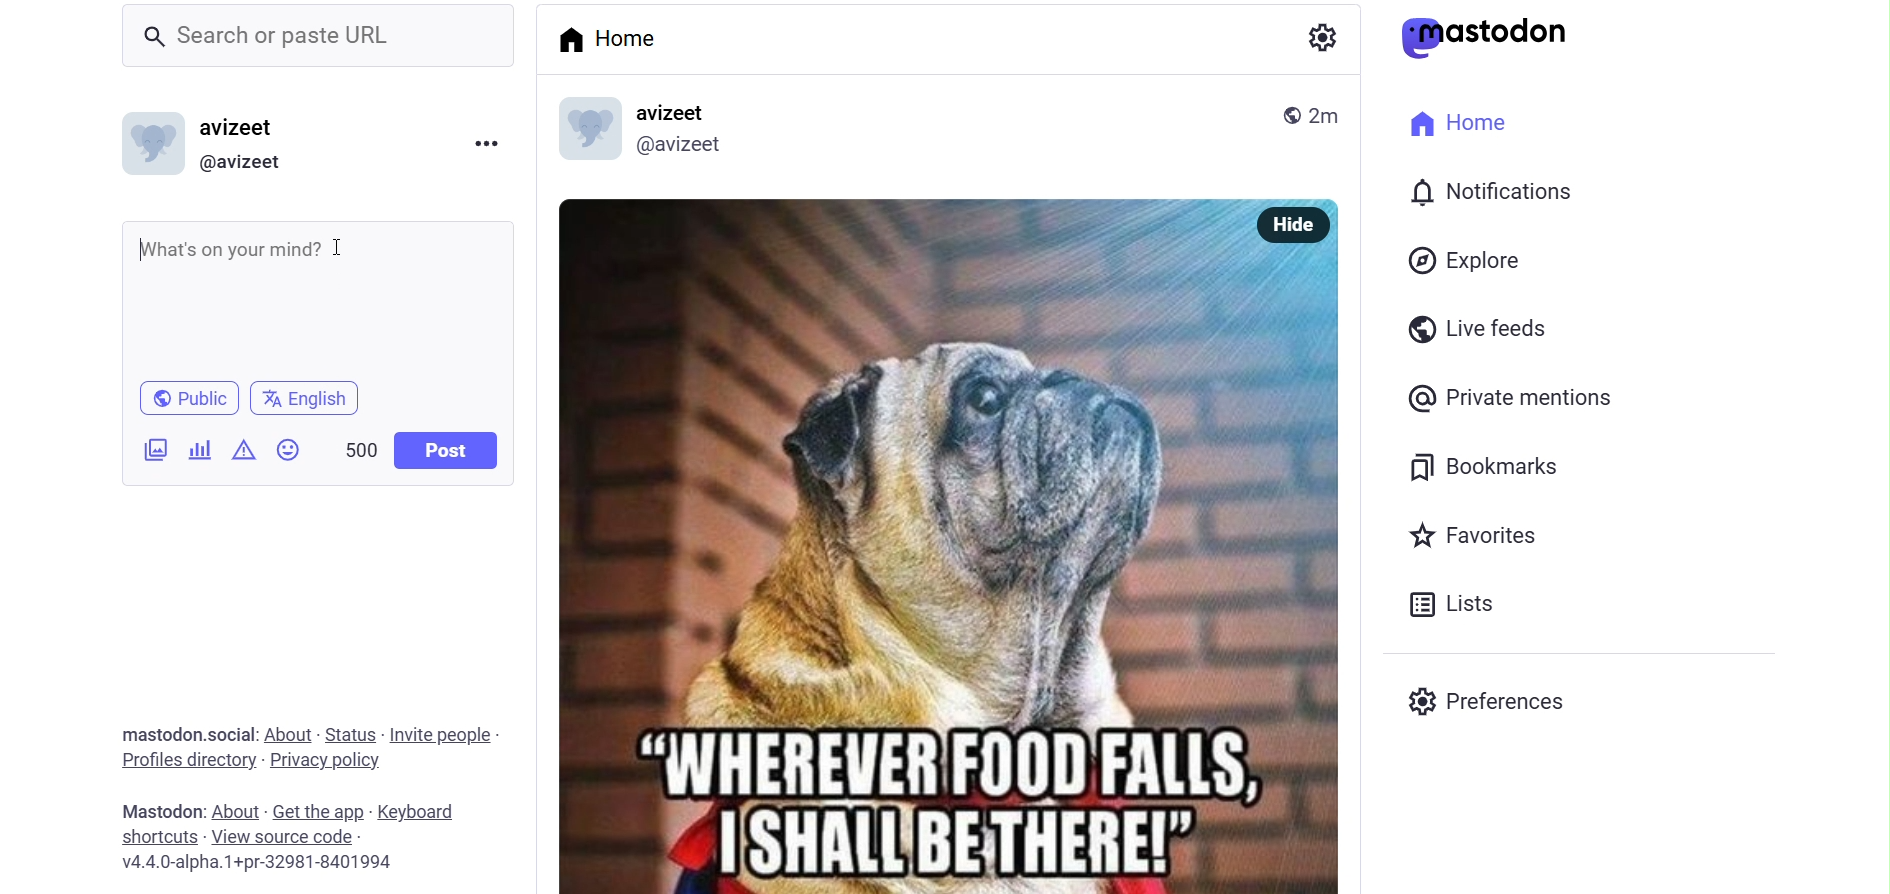 The width and height of the screenshot is (1890, 894). Describe the element at coordinates (487, 142) in the screenshot. I see `more` at that location.